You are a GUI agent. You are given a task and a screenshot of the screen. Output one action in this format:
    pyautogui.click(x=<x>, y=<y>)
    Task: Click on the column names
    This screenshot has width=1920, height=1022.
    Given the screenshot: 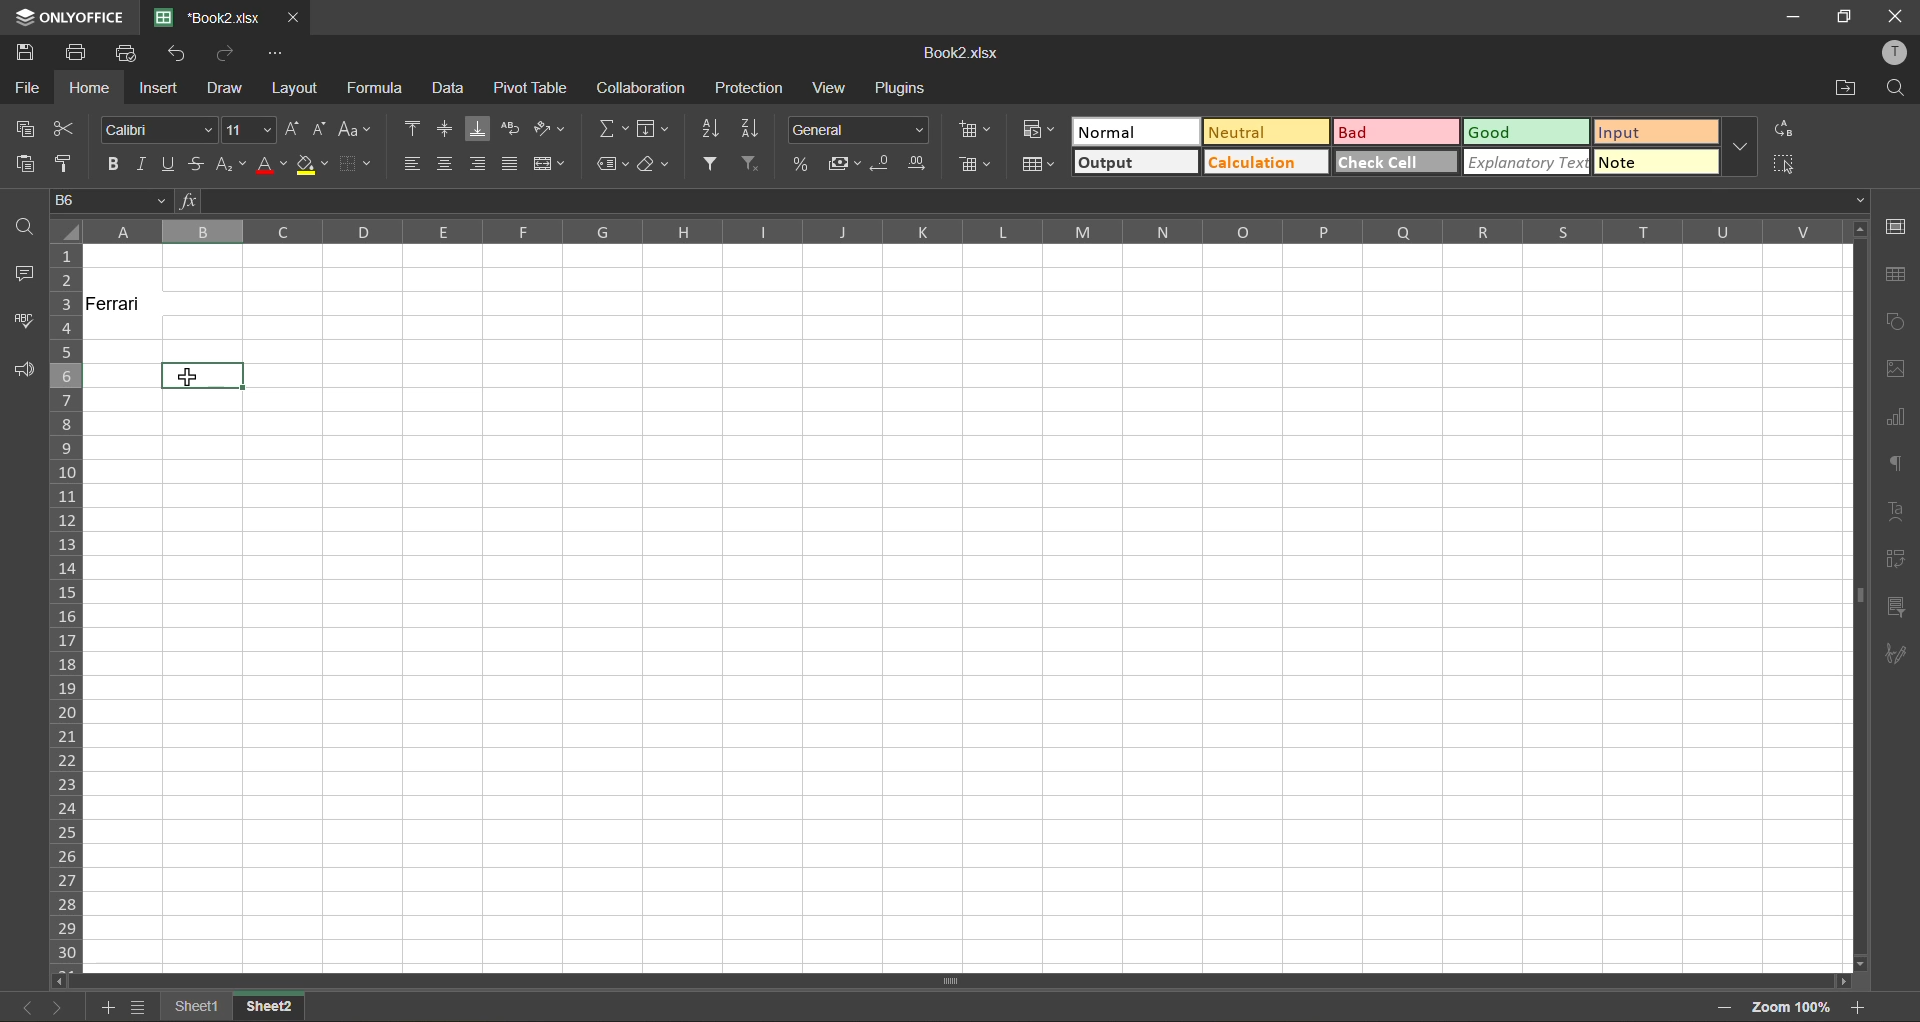 What is the action you would take?
    pyautogui.click(x=963, y=232)
    